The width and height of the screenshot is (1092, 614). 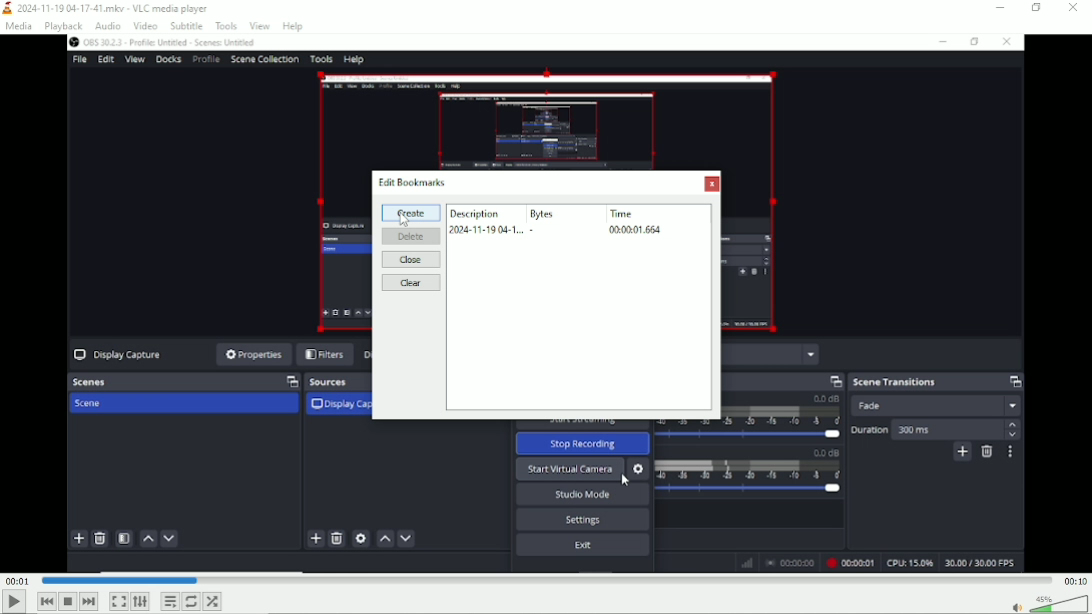 What do you see at coordinates (1073, 9) in the screenshot?
I see `Close` at bounding box center [1073, 9].